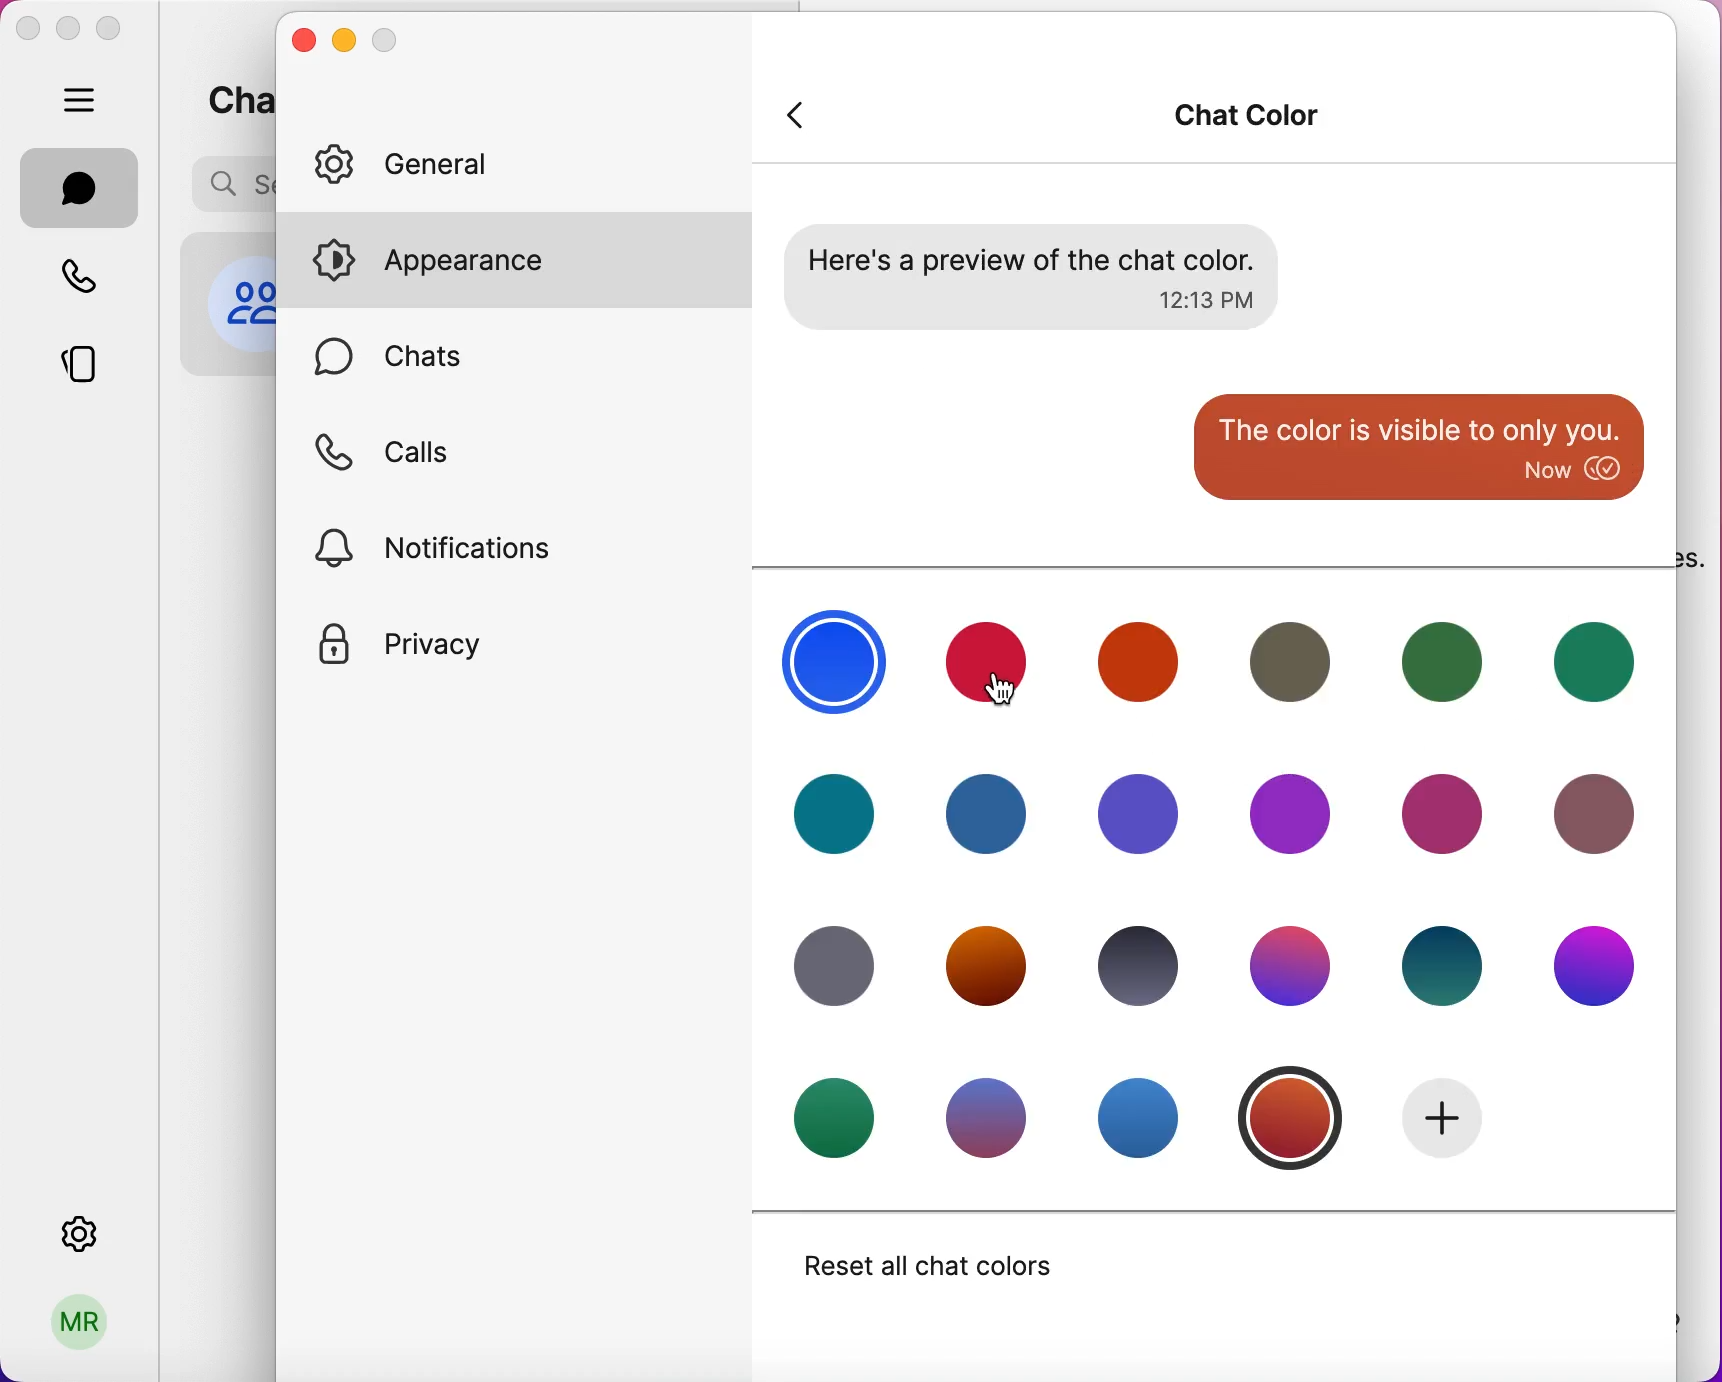 The height and width of the screenshot is (1382, 1722). I want to click on close, so click(306, 41).